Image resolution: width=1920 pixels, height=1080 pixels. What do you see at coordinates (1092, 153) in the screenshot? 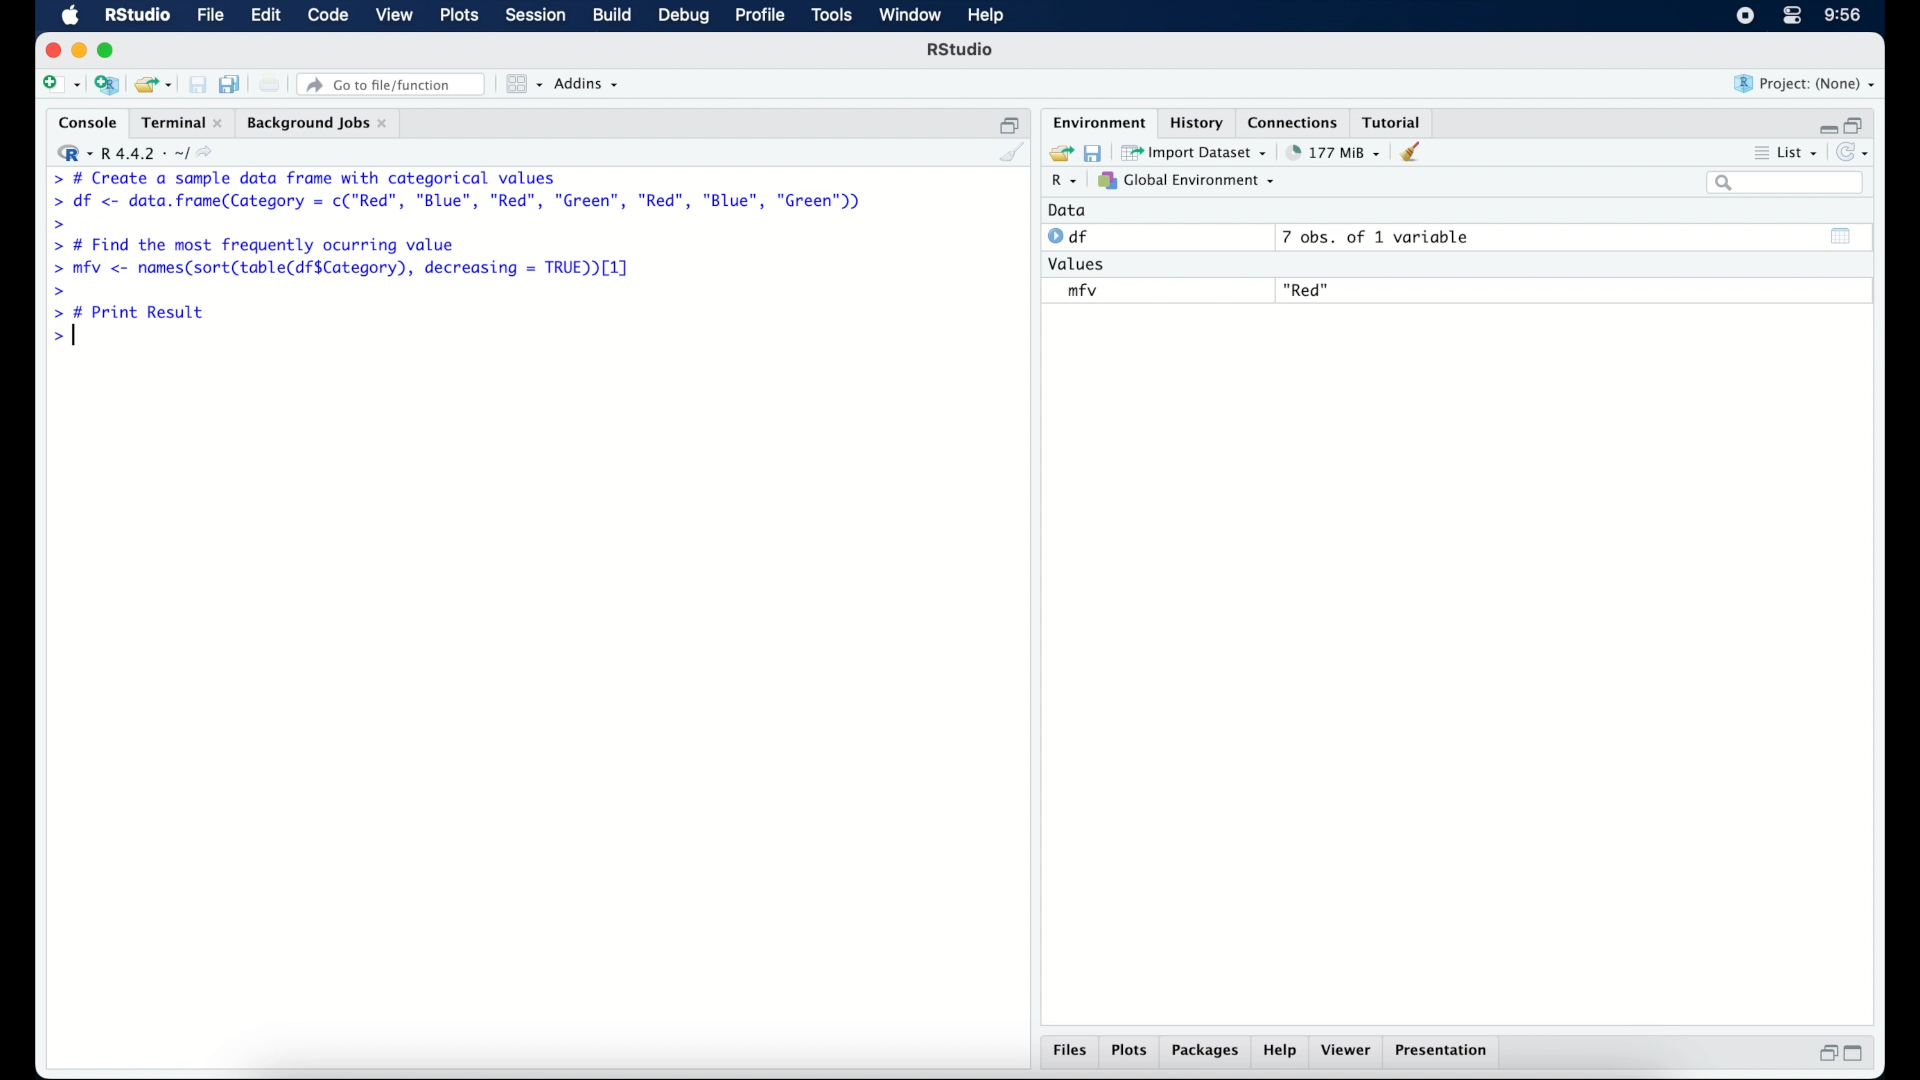
I see `save` at bounding box center [1092, 153].